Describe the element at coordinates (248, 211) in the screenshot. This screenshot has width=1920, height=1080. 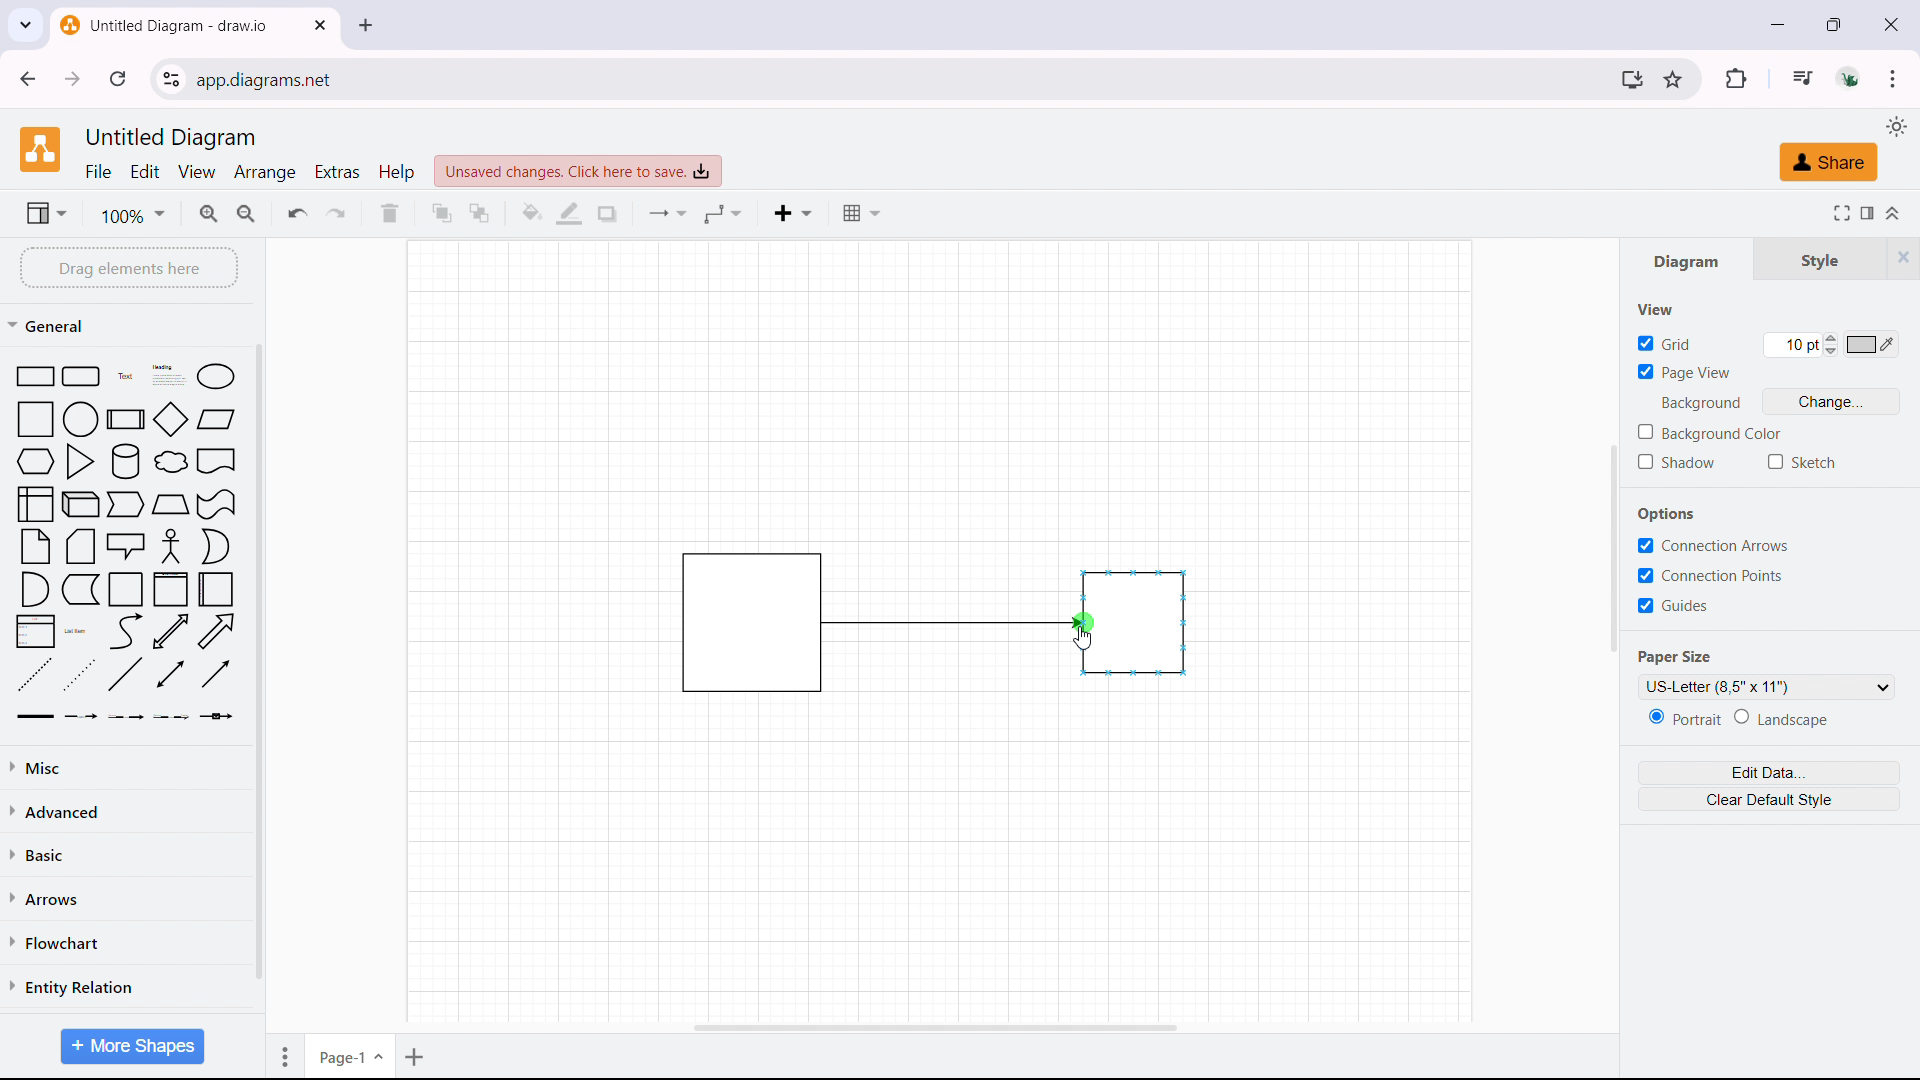
I see `zoom out` at that location.